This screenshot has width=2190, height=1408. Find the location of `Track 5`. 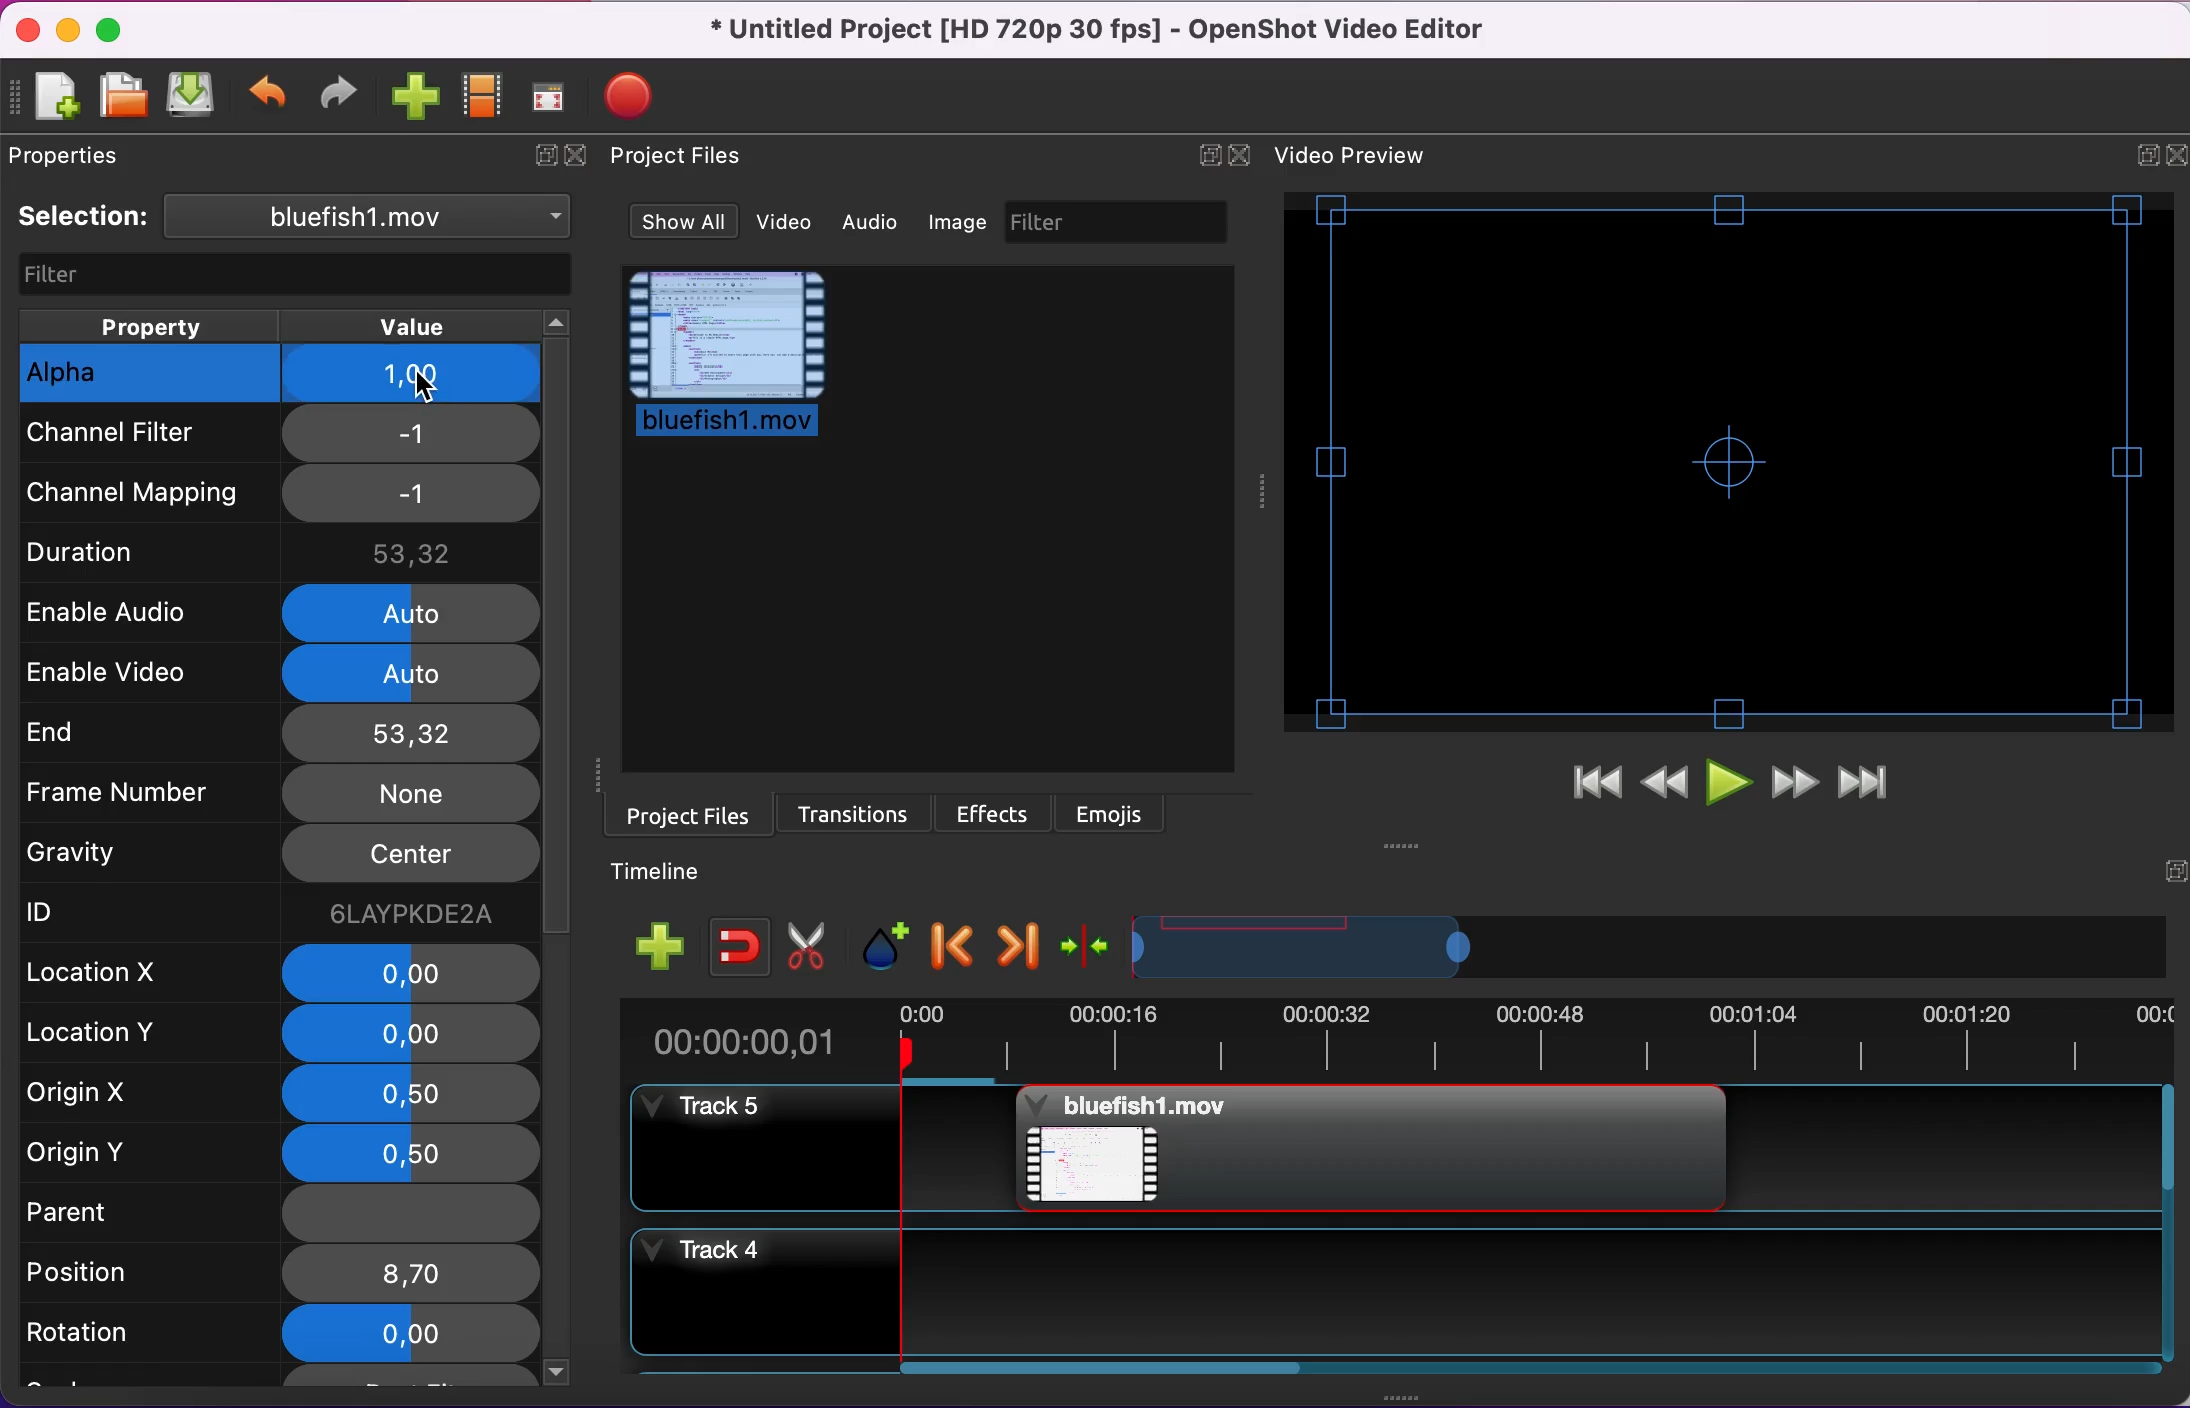

Track 5 is located at coordinates (1940, 1149).